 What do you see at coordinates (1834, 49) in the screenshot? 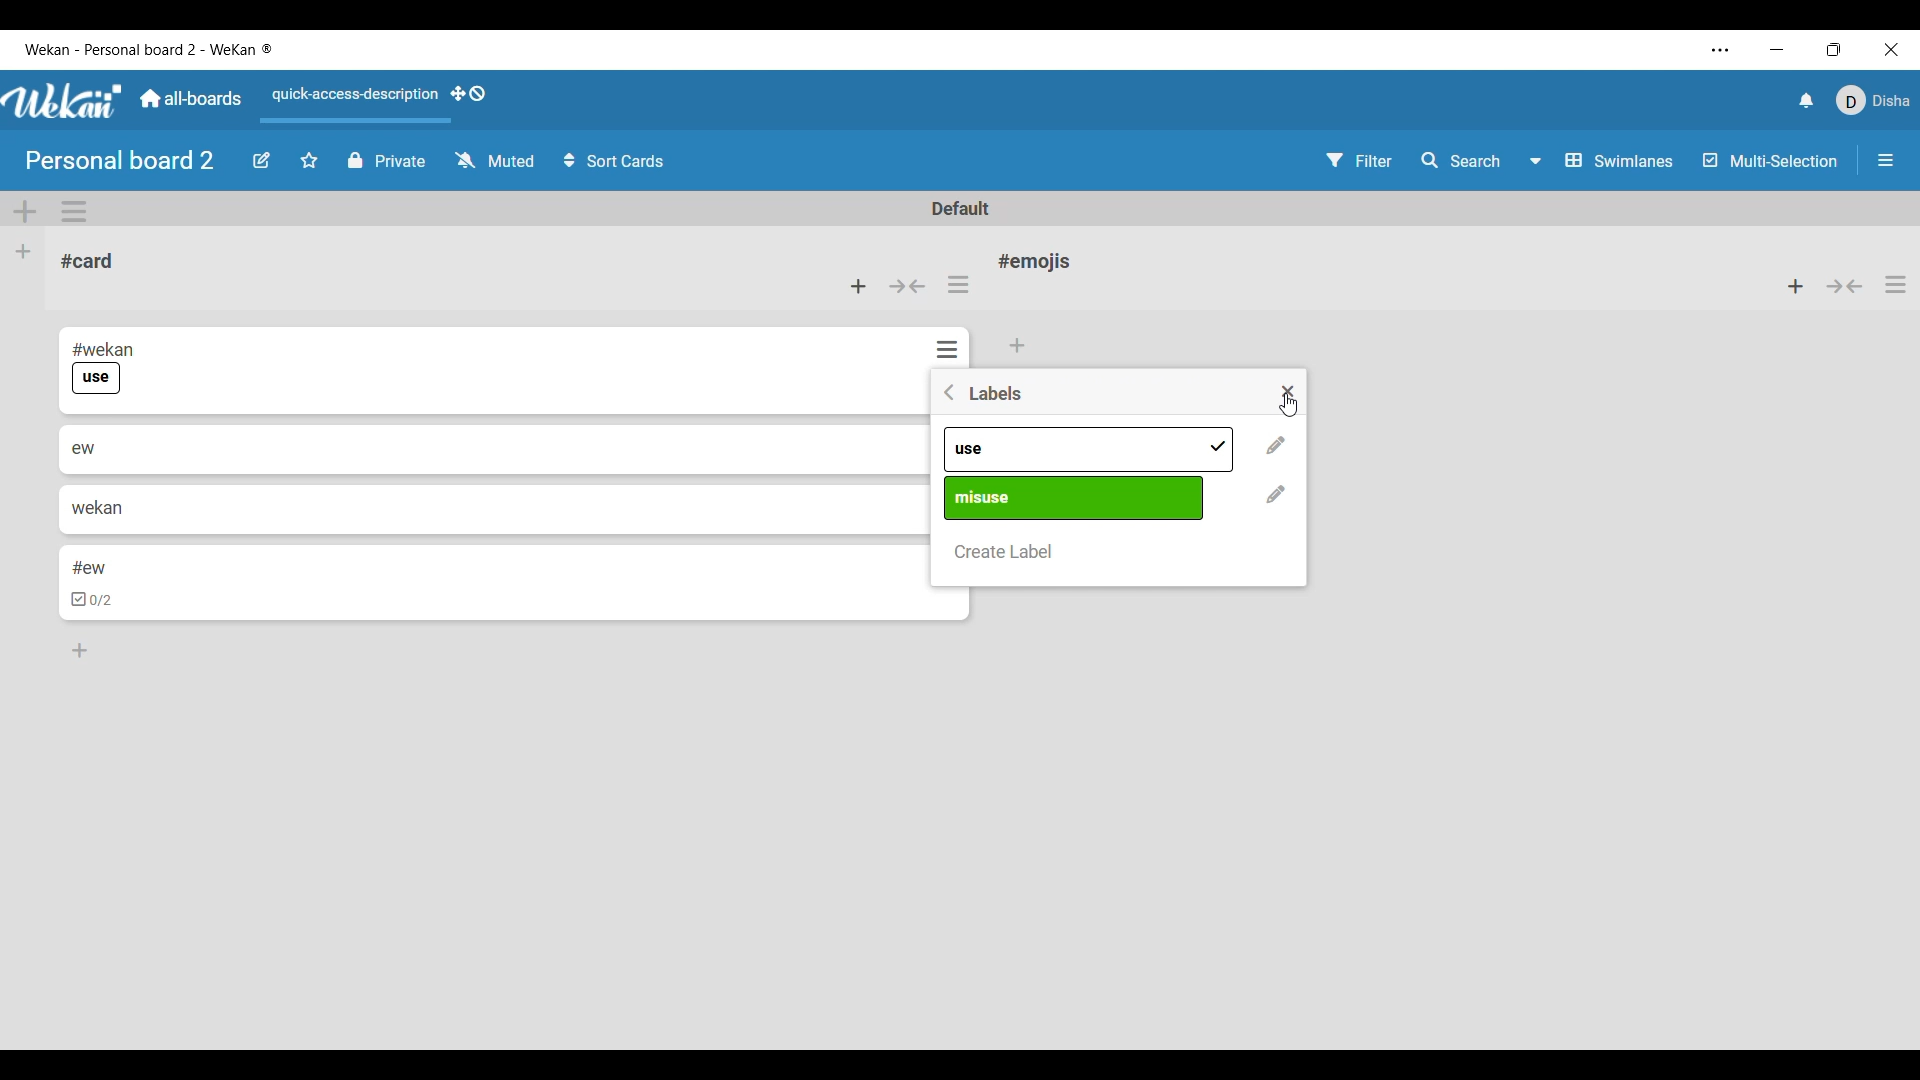
I see `Show interface in a smaller tab` at bounding box center [1834, 49].